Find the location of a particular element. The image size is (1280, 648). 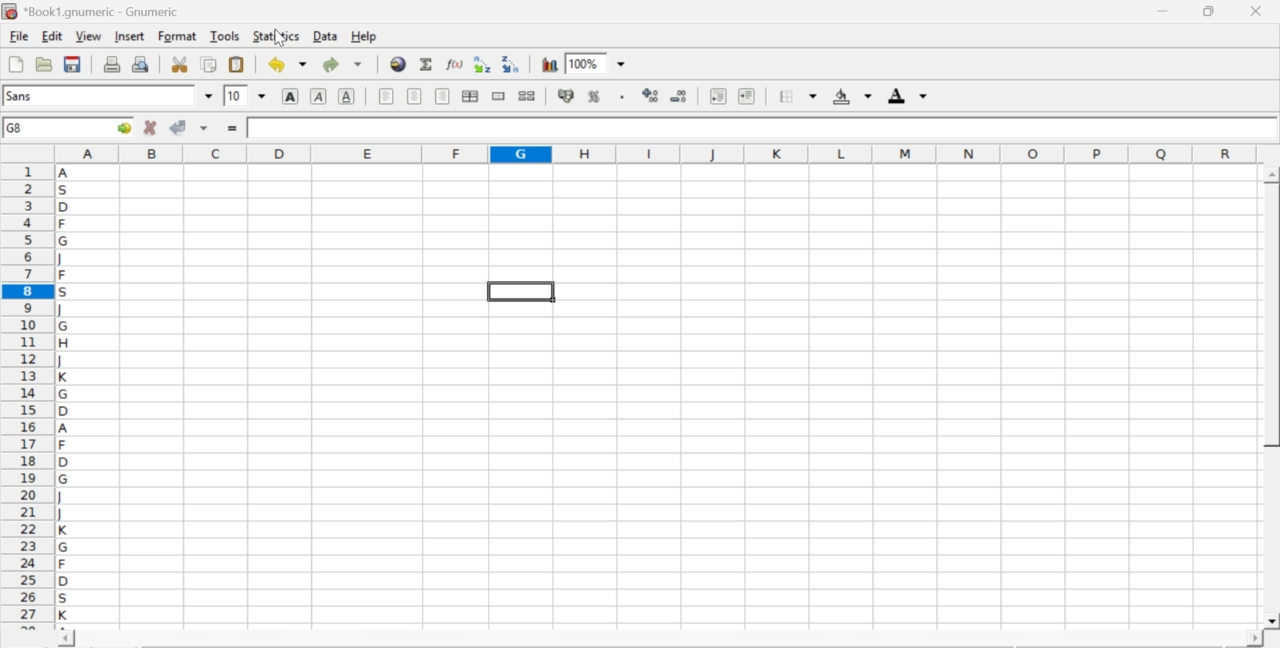

insert hyperlink is located at coordinates (399, 64).